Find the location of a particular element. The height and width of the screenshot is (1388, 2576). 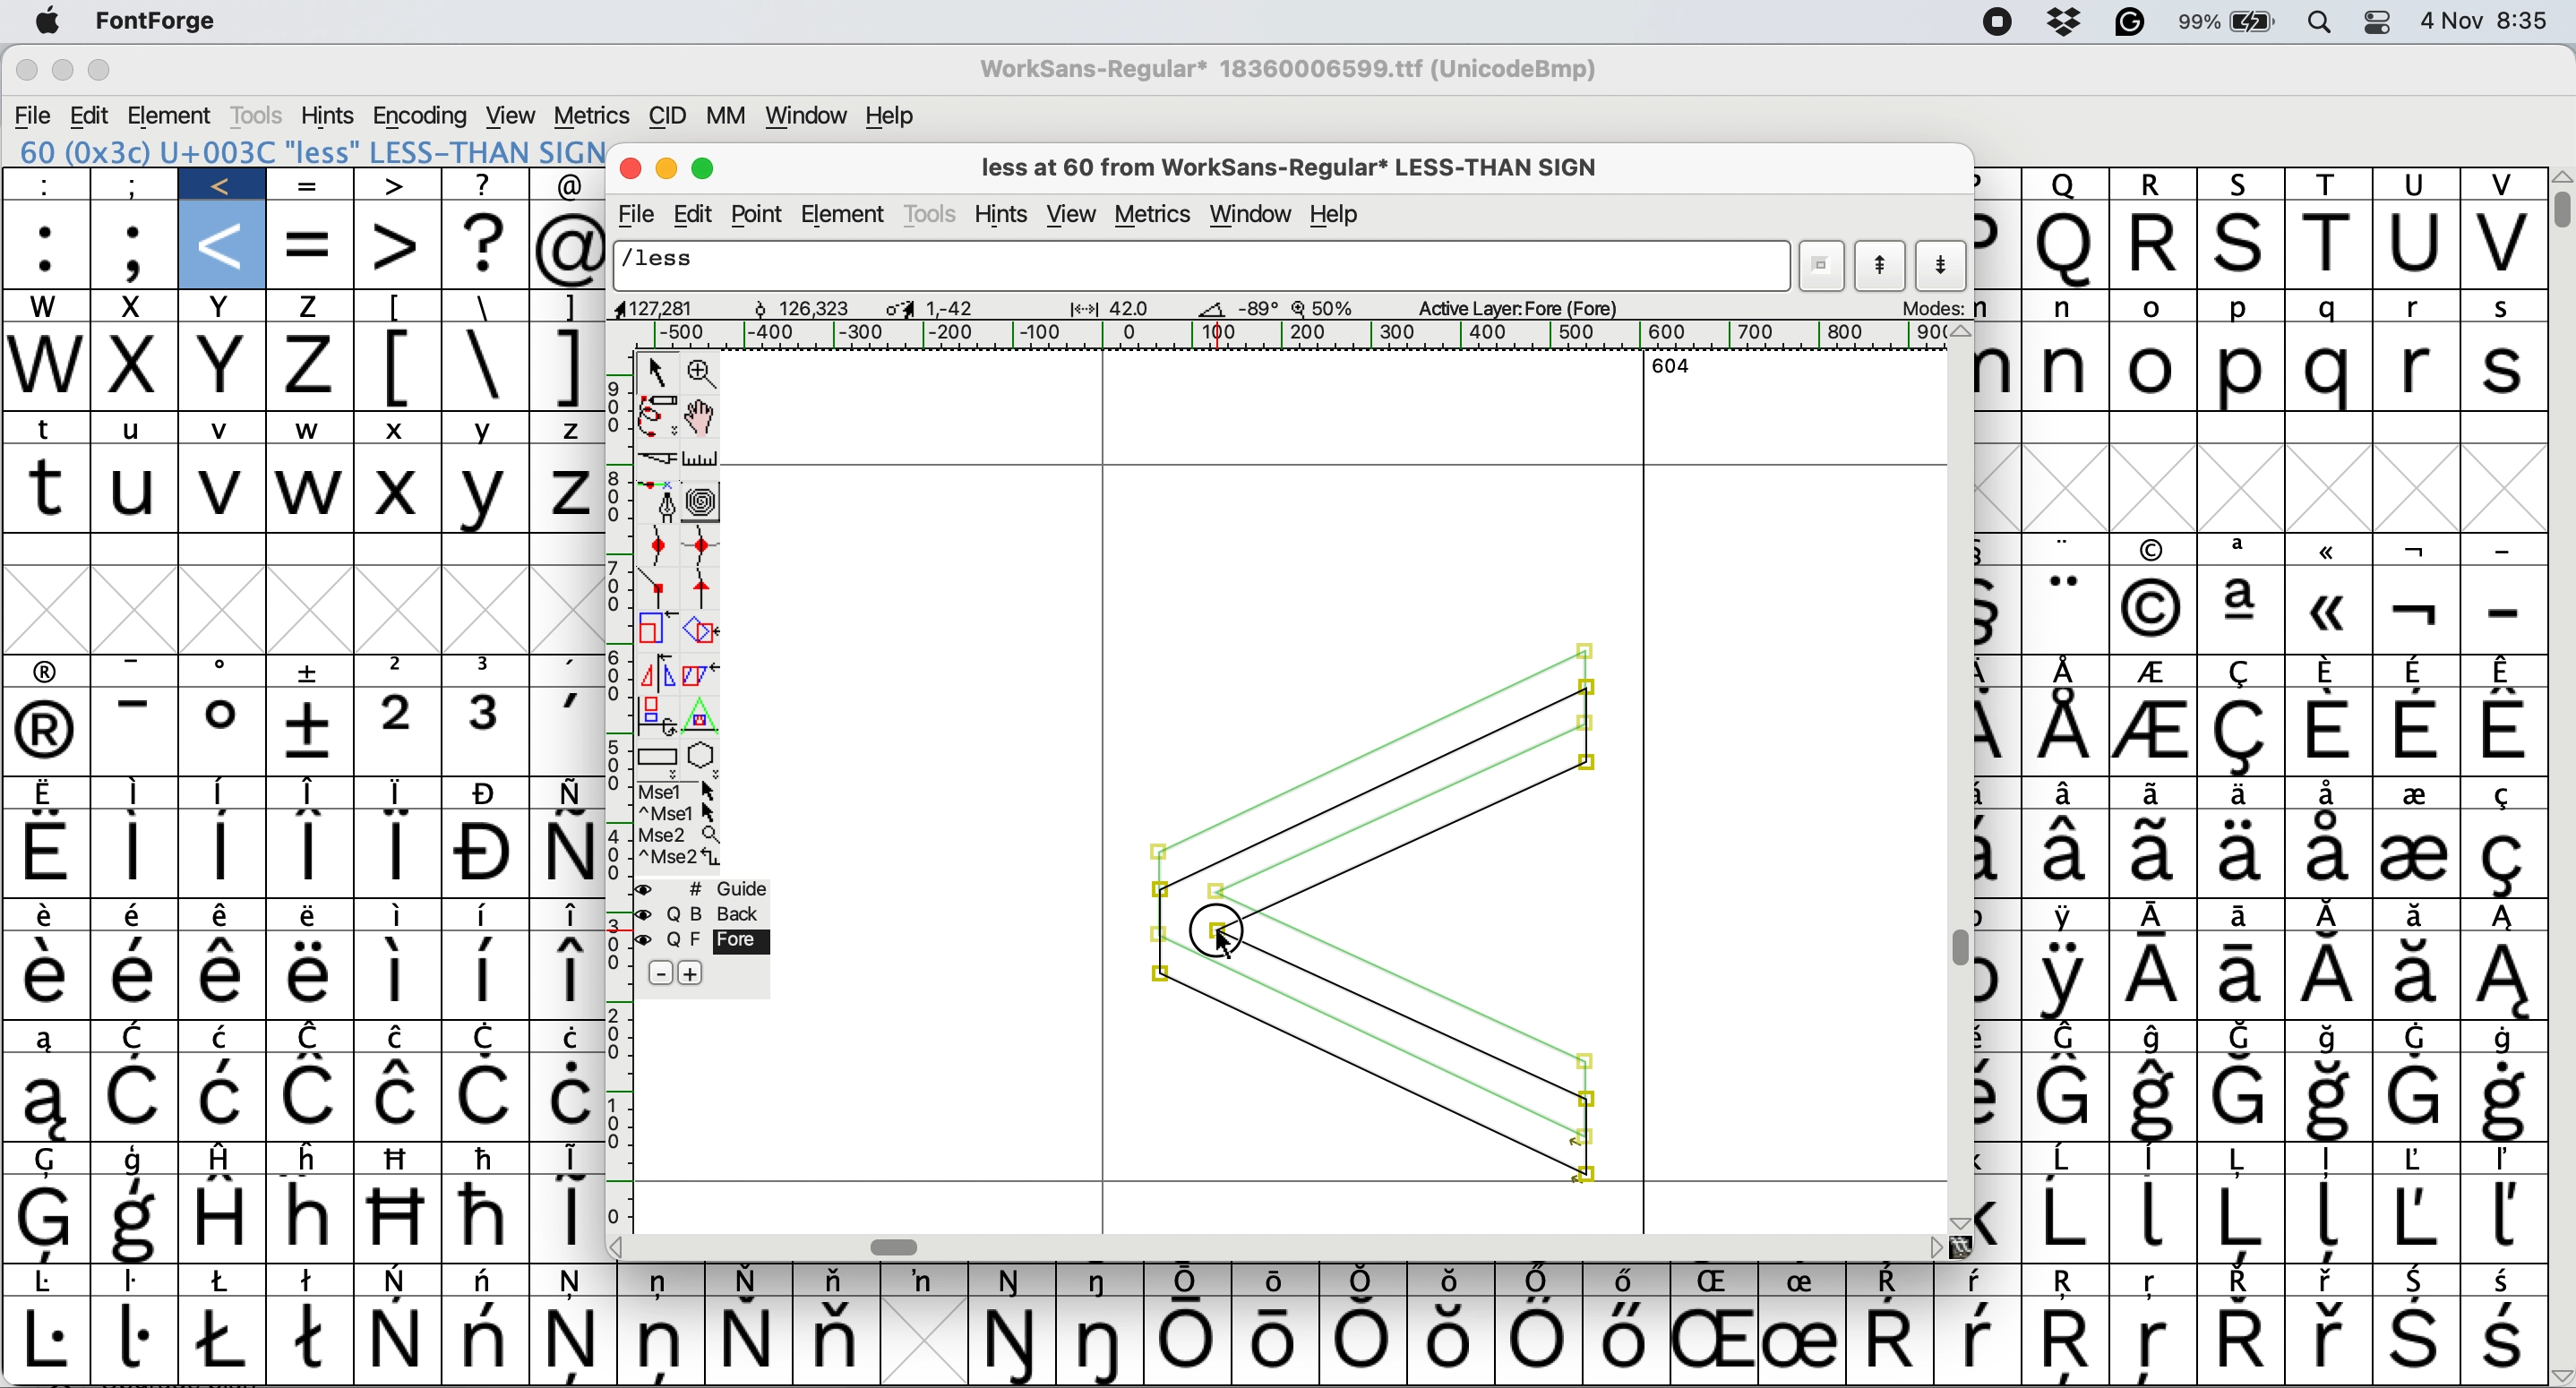

Symbol is located at coordinates (308, 851).